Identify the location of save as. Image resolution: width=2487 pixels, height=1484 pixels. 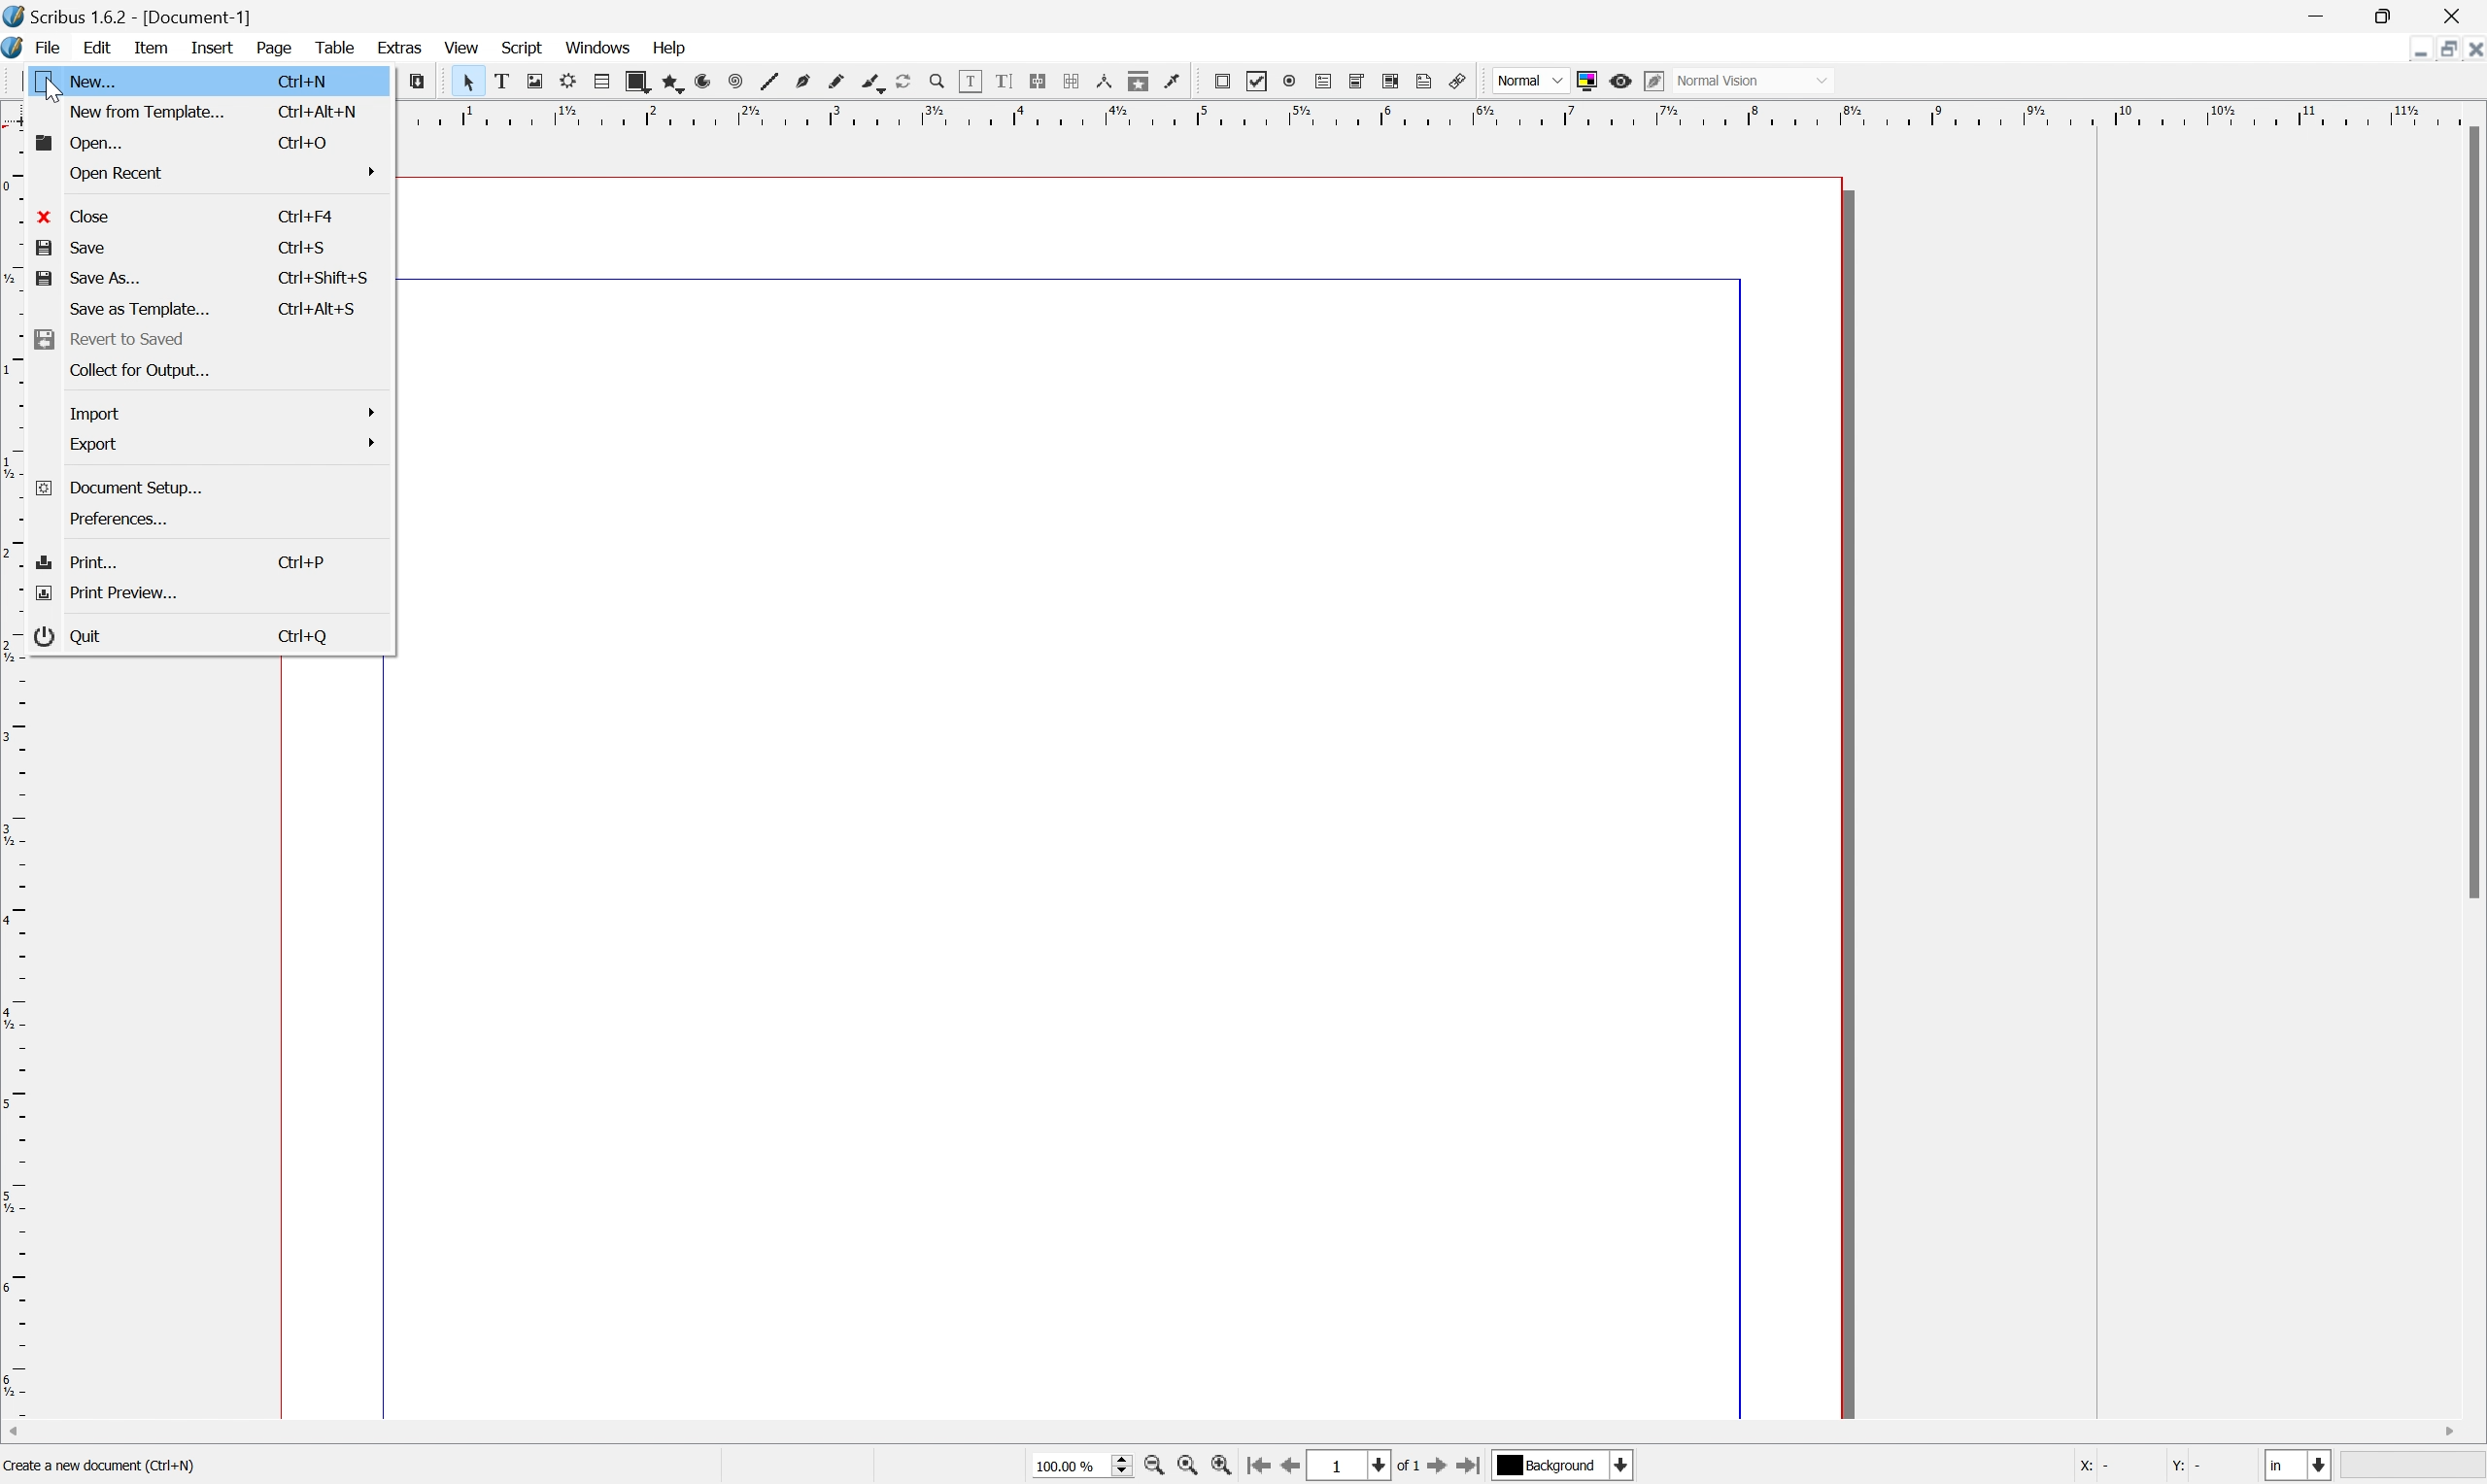
(90, 282).